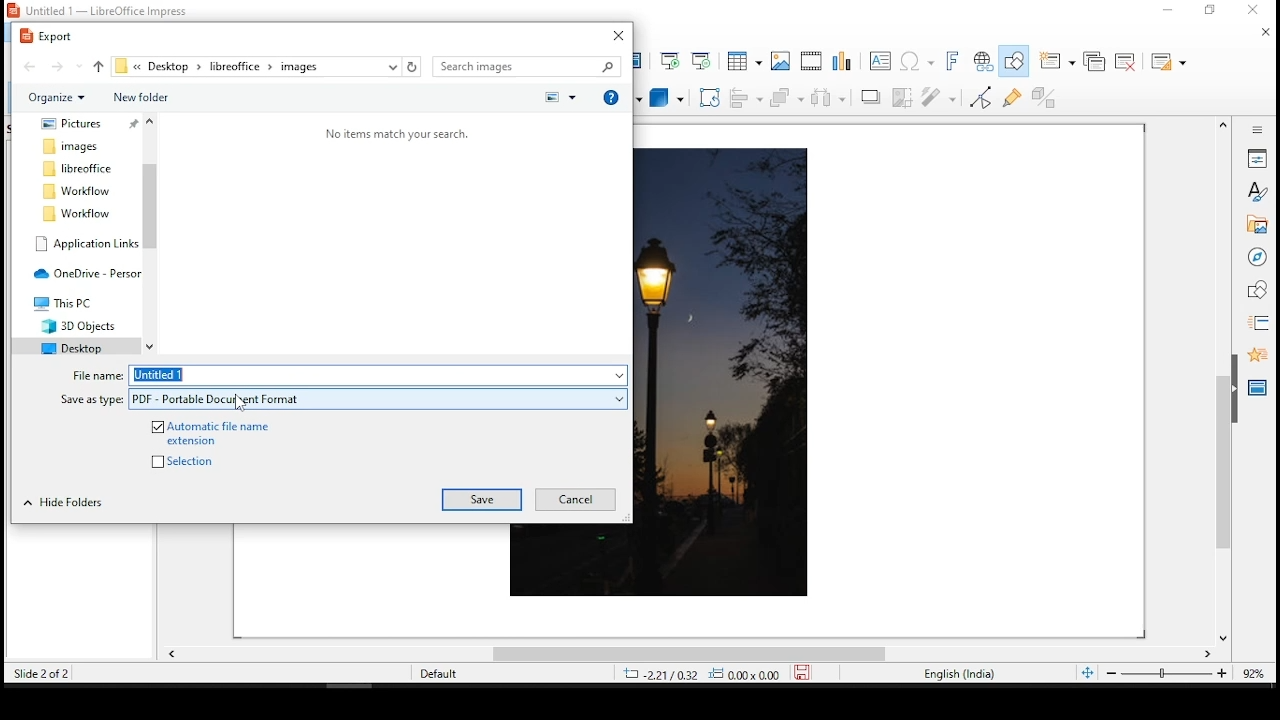  I want to click on folder, so click(72, 124).